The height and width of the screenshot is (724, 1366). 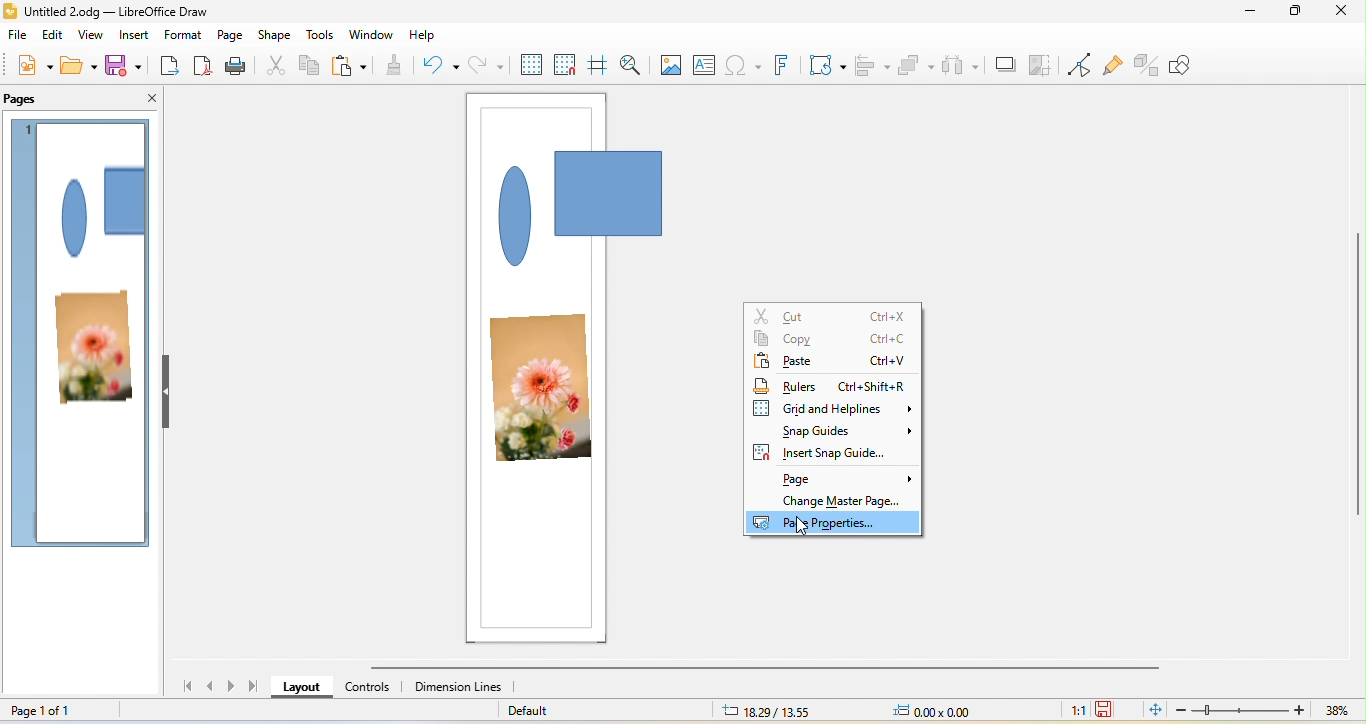 I want to click on tools, so click(x=320, y=33).